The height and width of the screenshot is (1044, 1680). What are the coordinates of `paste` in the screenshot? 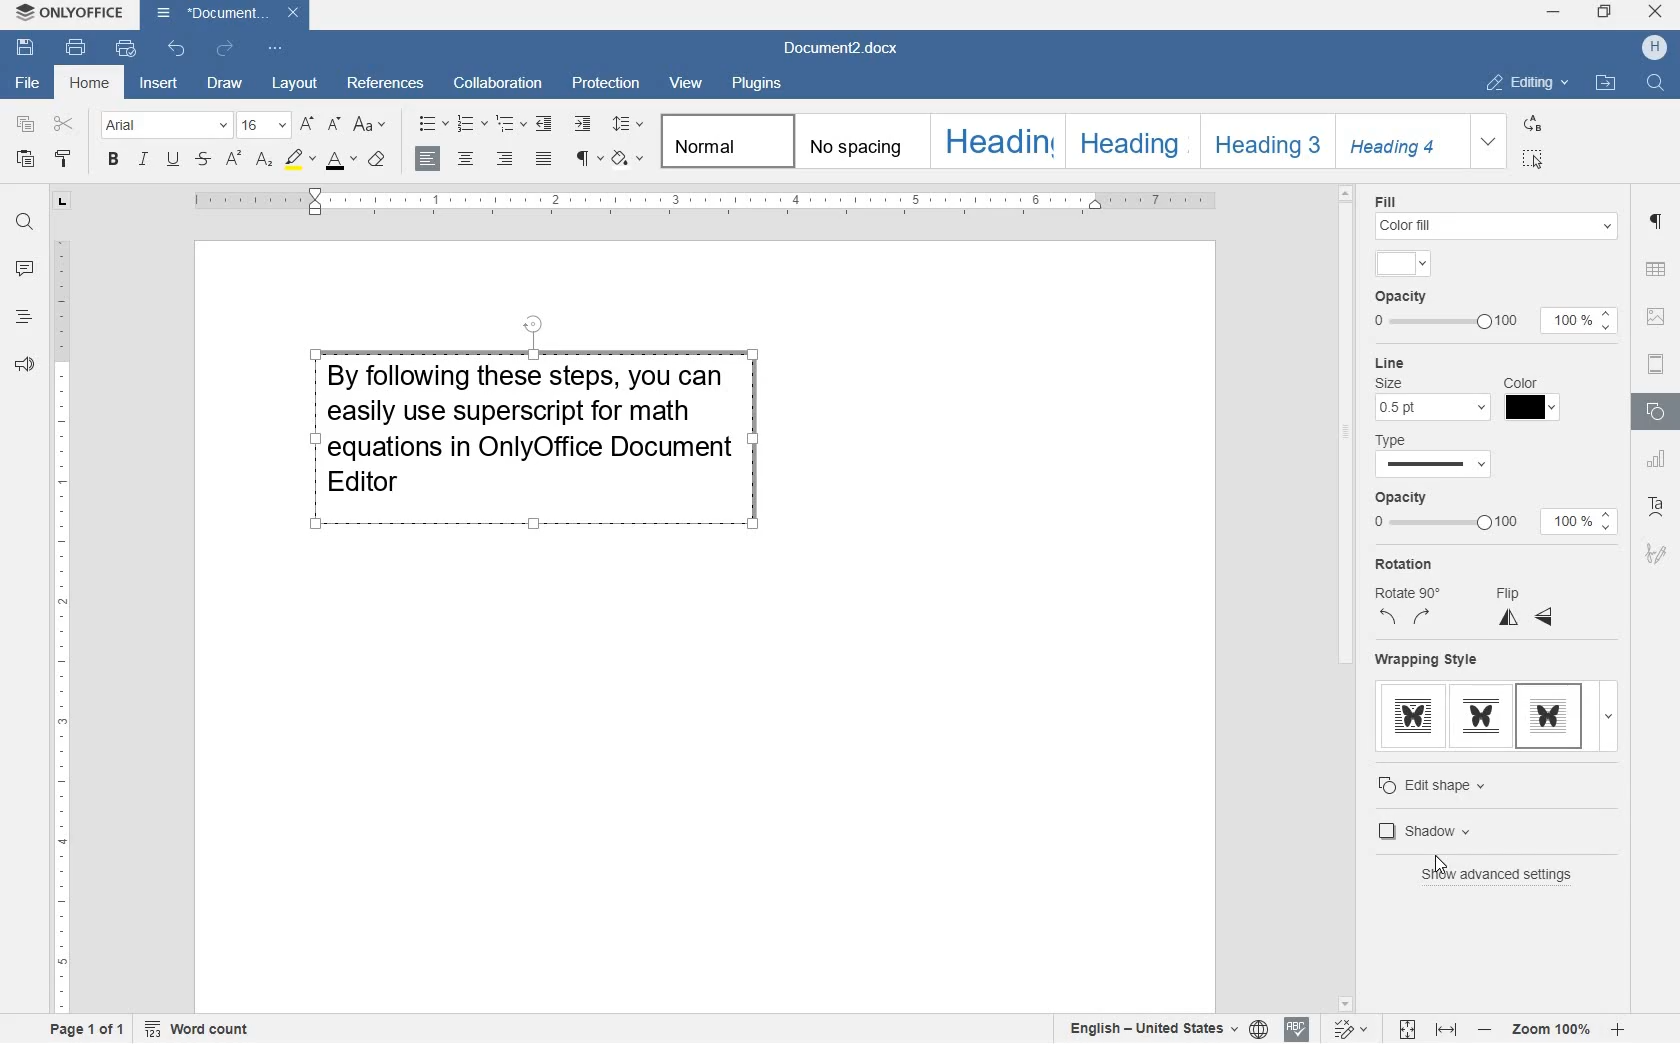 It's located at (26, 160).